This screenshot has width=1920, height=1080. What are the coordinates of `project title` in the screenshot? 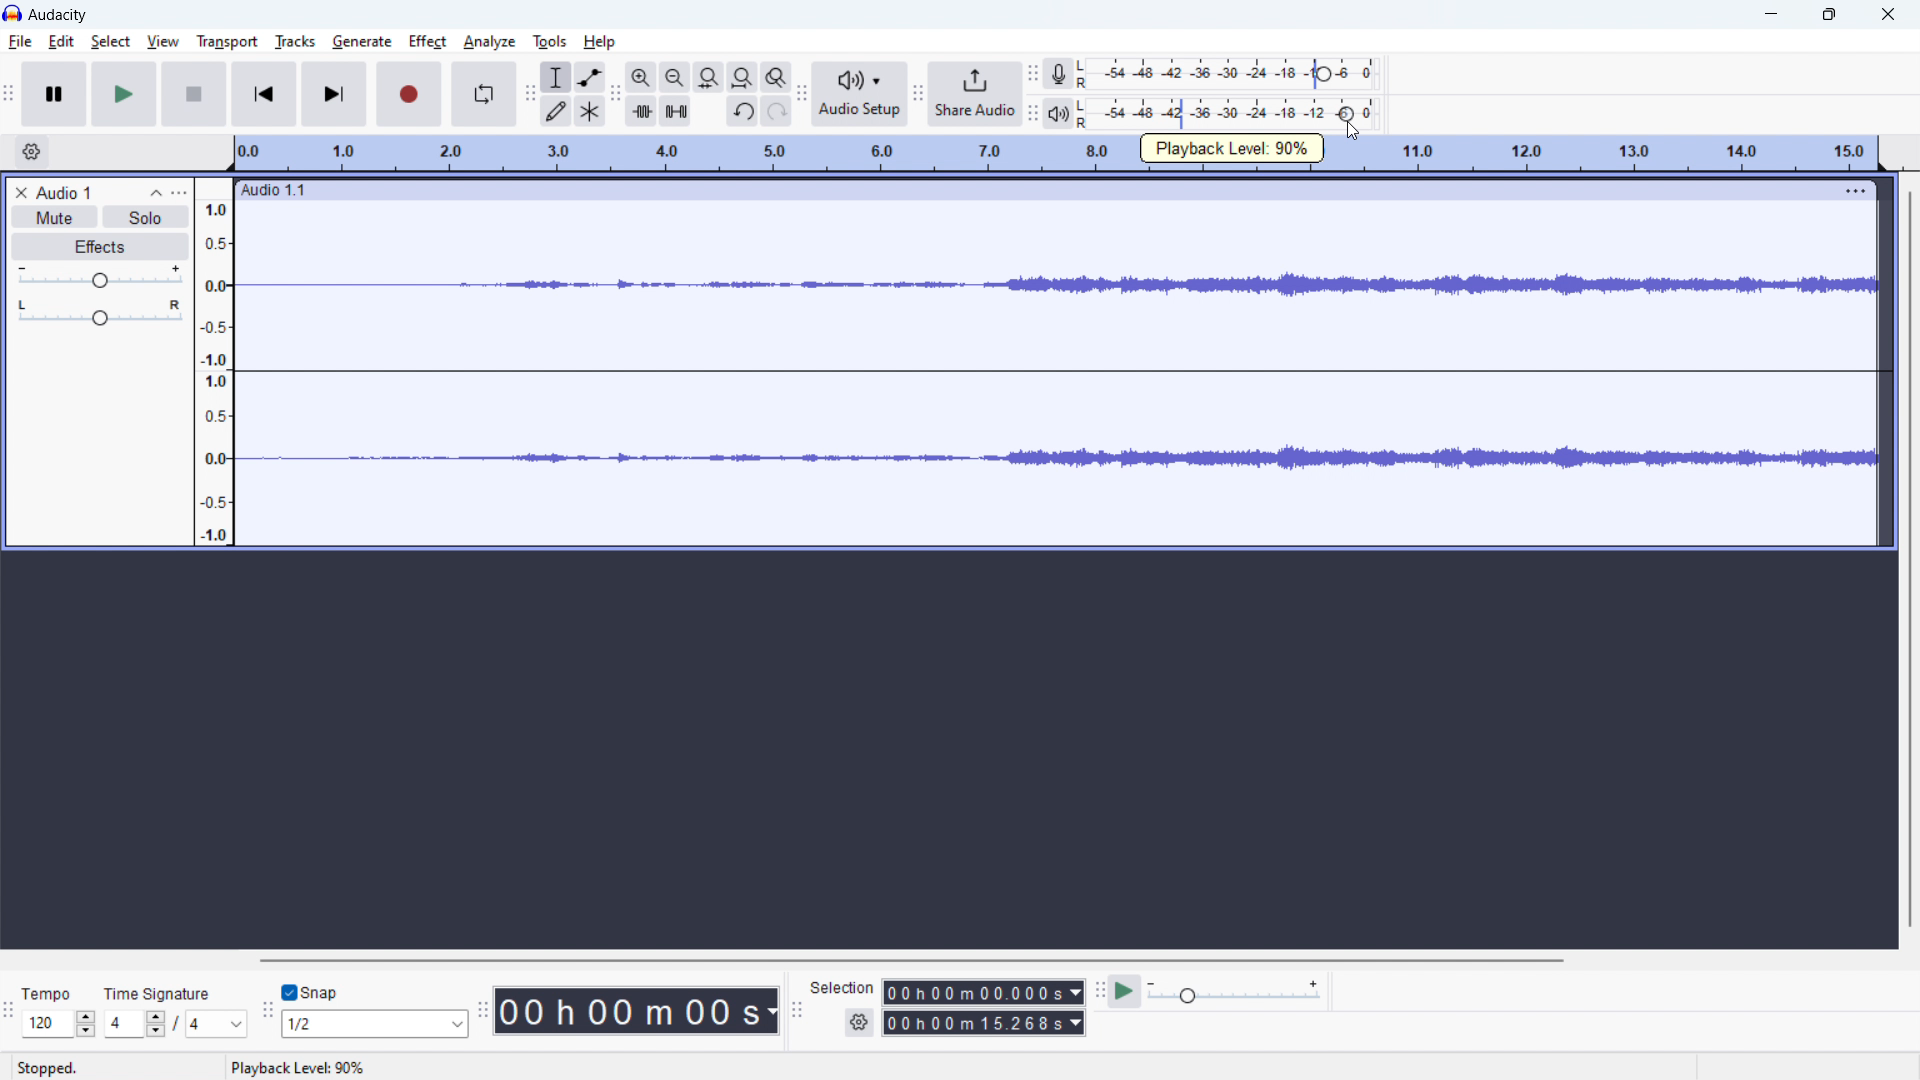 It's located at (64, 193).